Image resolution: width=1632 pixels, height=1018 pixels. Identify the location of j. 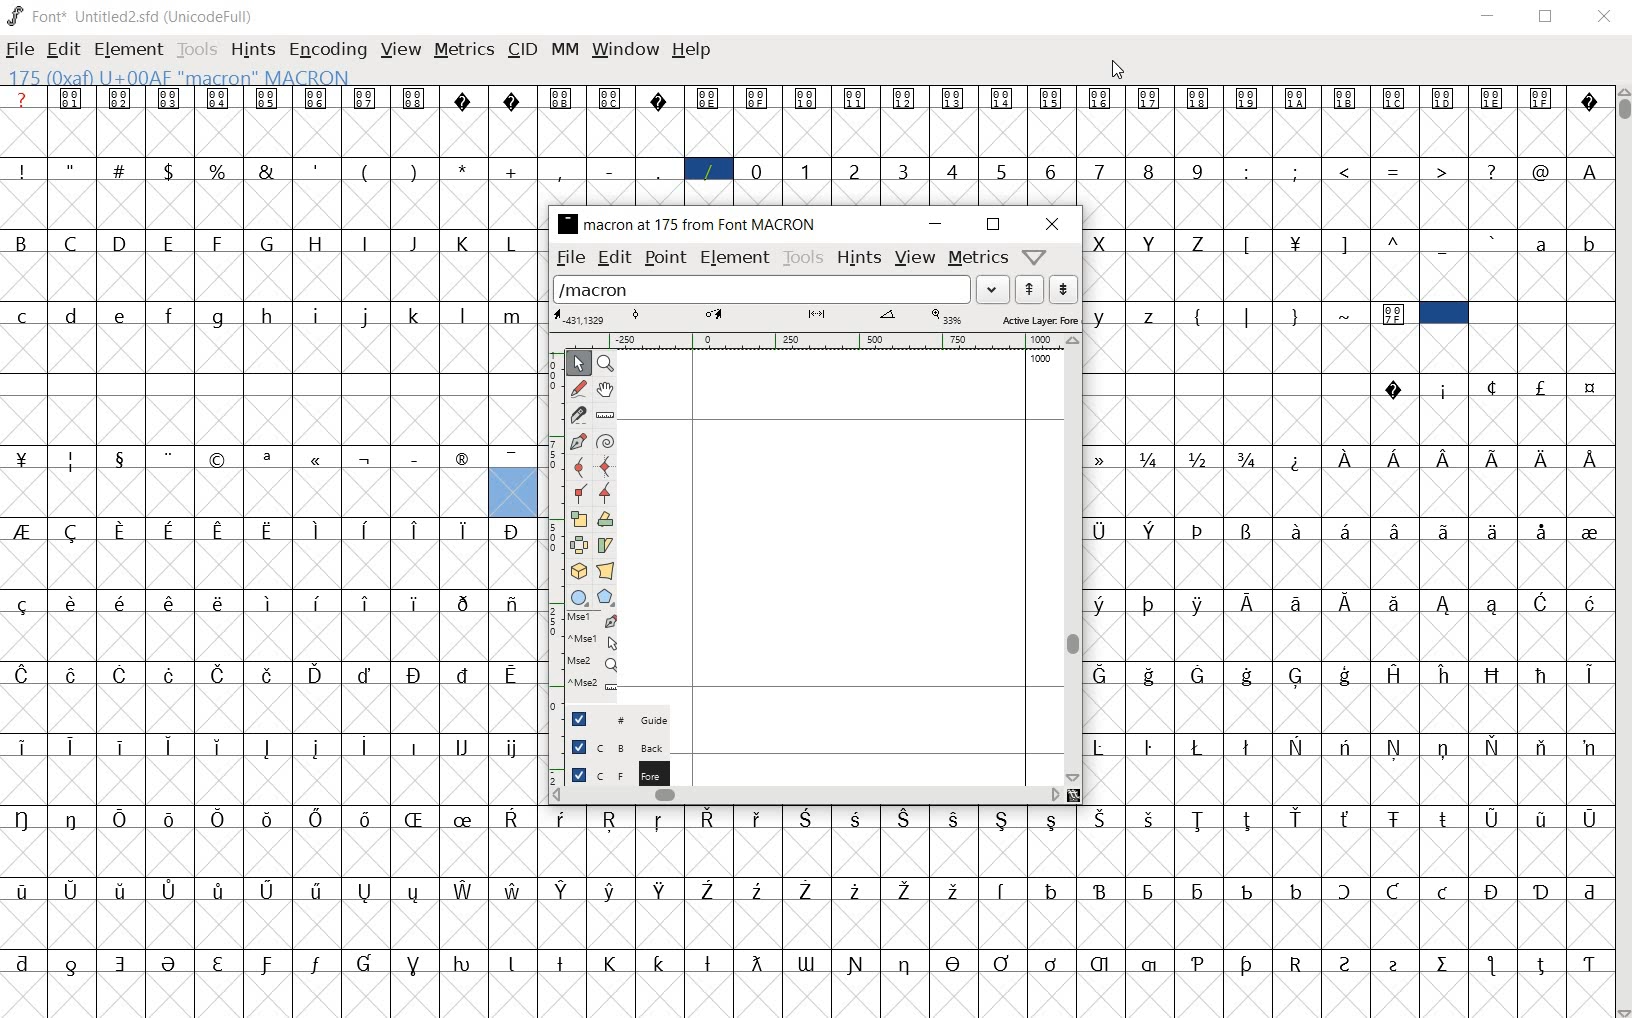
(366, 317).